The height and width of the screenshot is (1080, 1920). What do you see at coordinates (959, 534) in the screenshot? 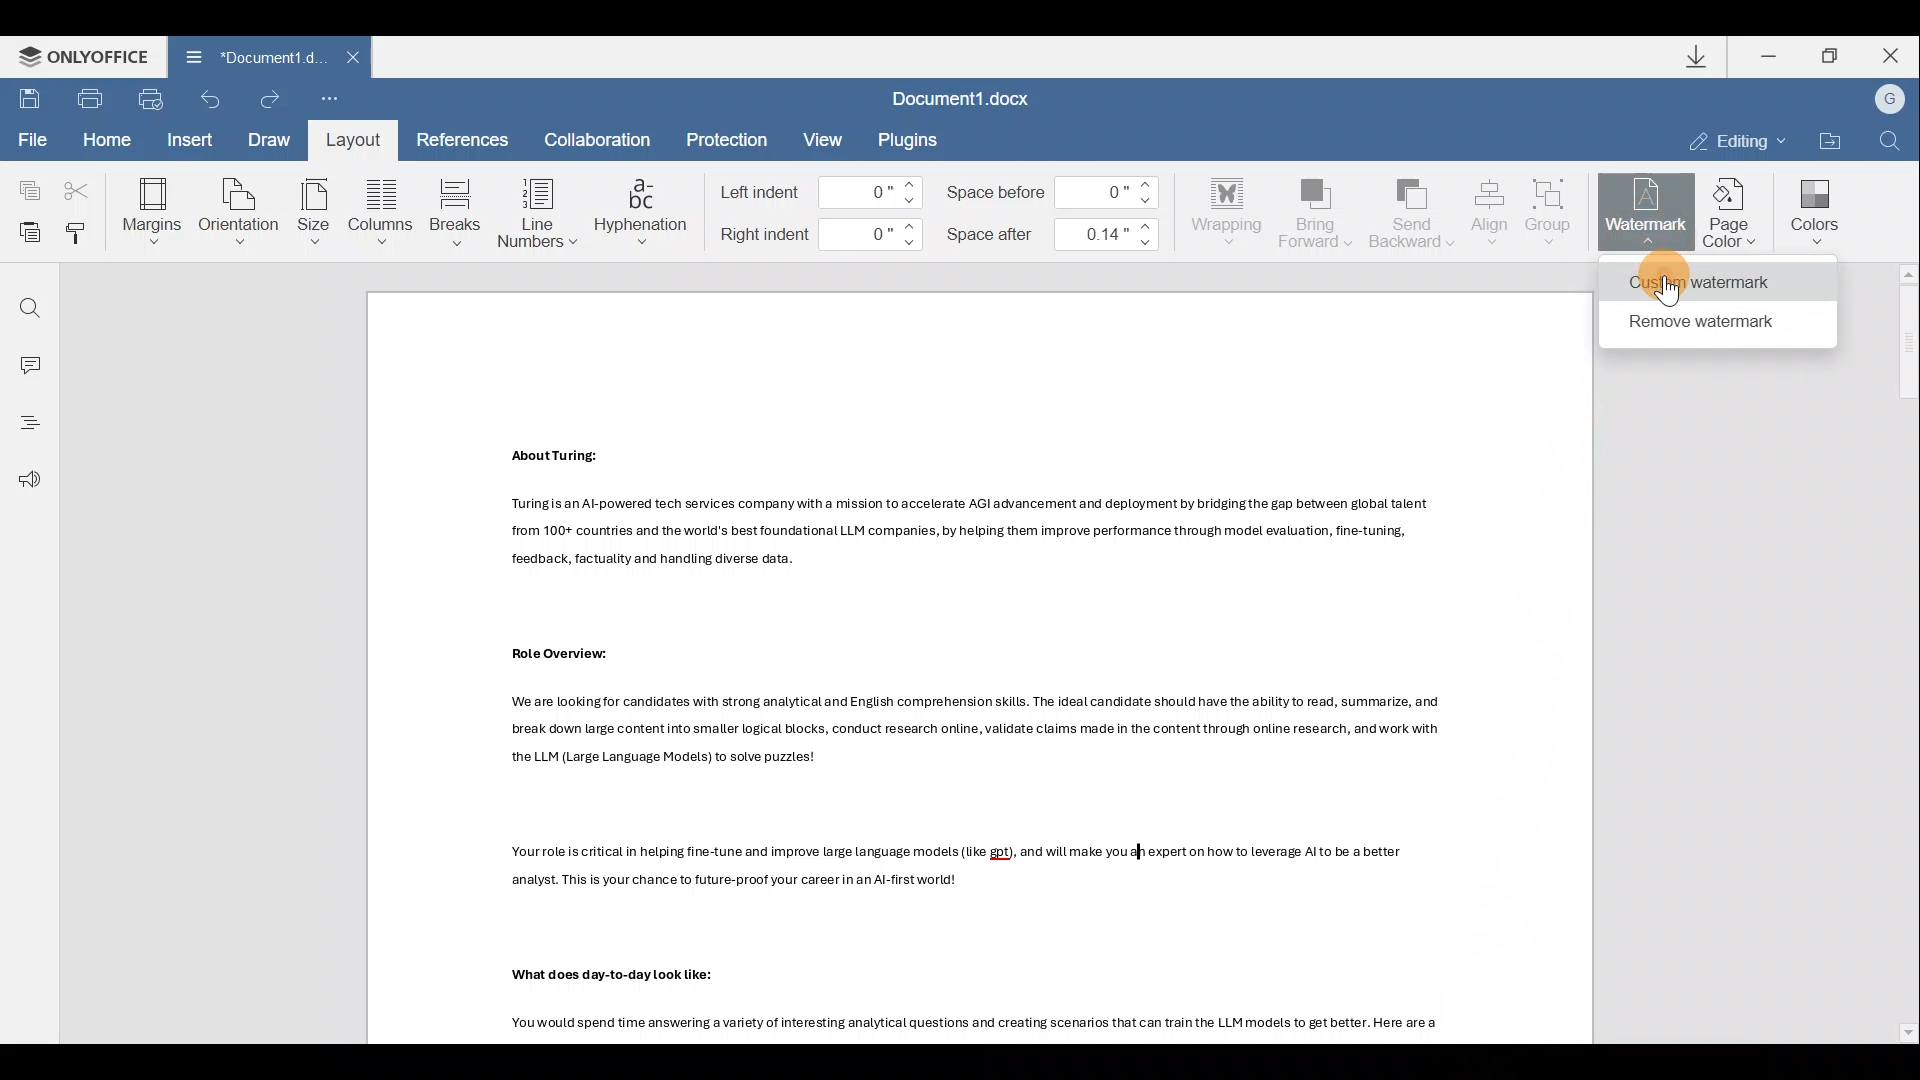
I see `` at bounding box center [959, 534].